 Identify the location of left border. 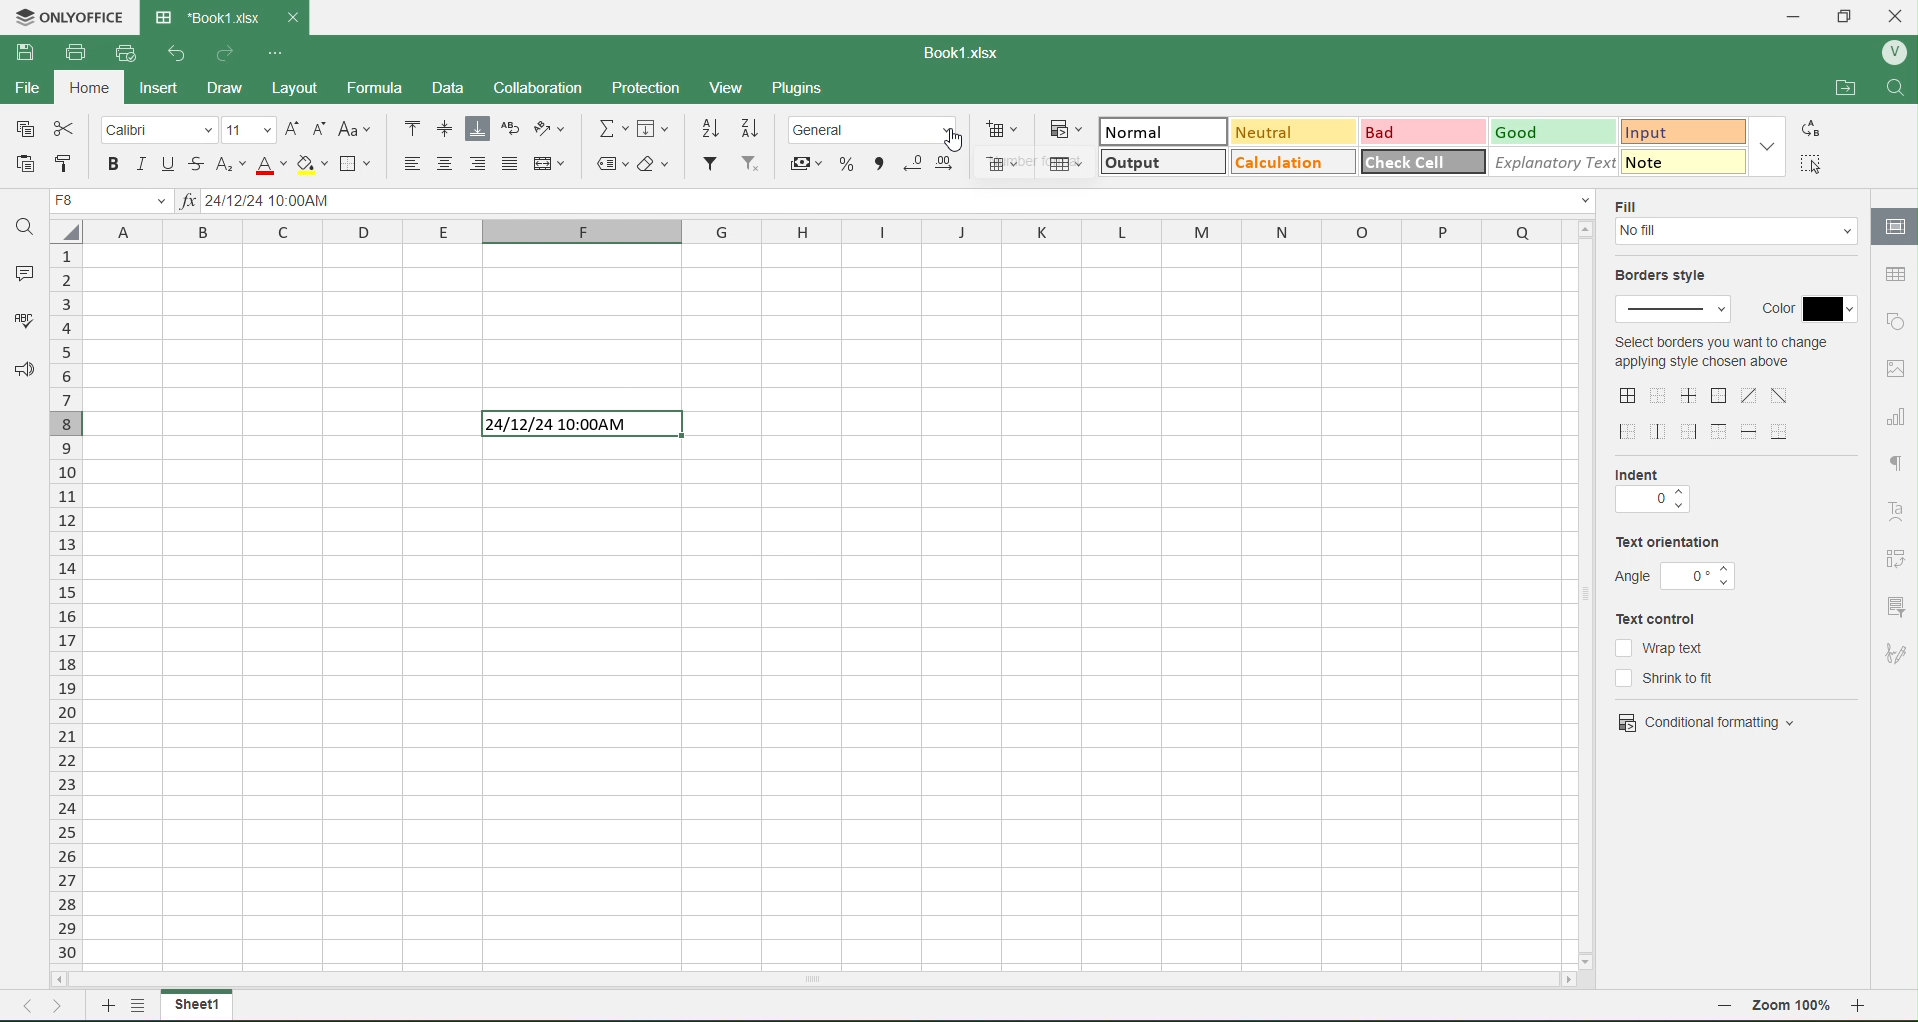
(1630, 433).